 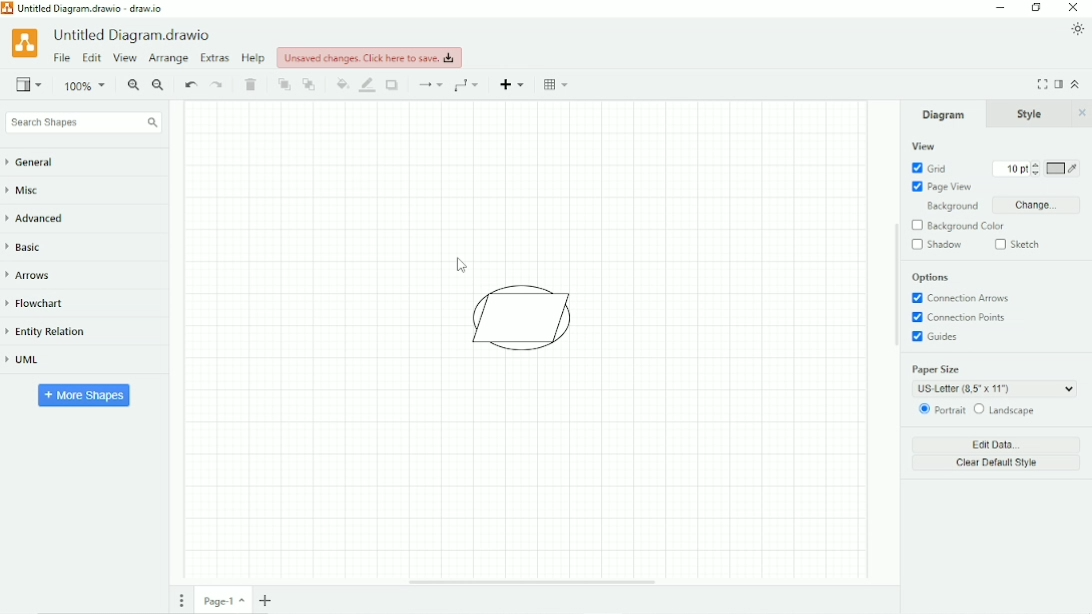 I want to click on Zoom in, so click(x=133, y=86).